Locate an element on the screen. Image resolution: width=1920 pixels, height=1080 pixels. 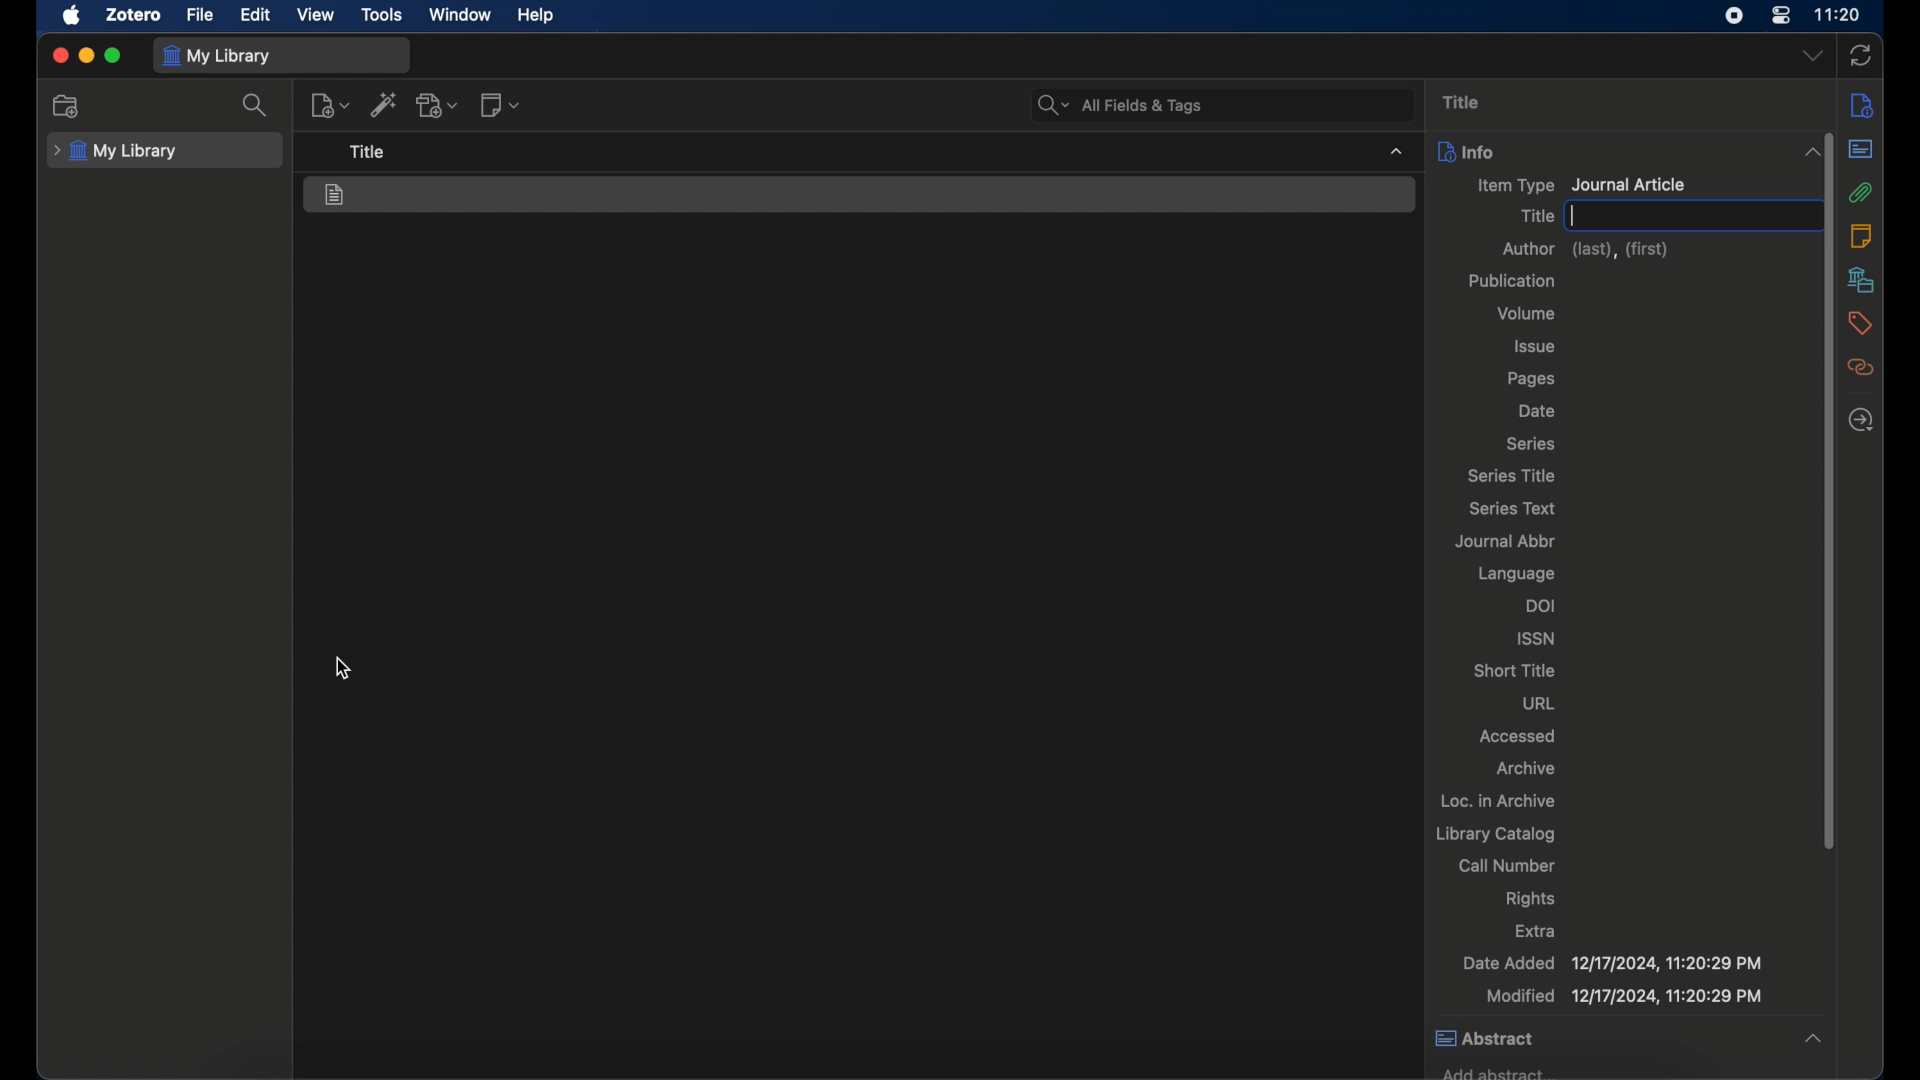
journal abbr is located at coordinates (1505, 540).